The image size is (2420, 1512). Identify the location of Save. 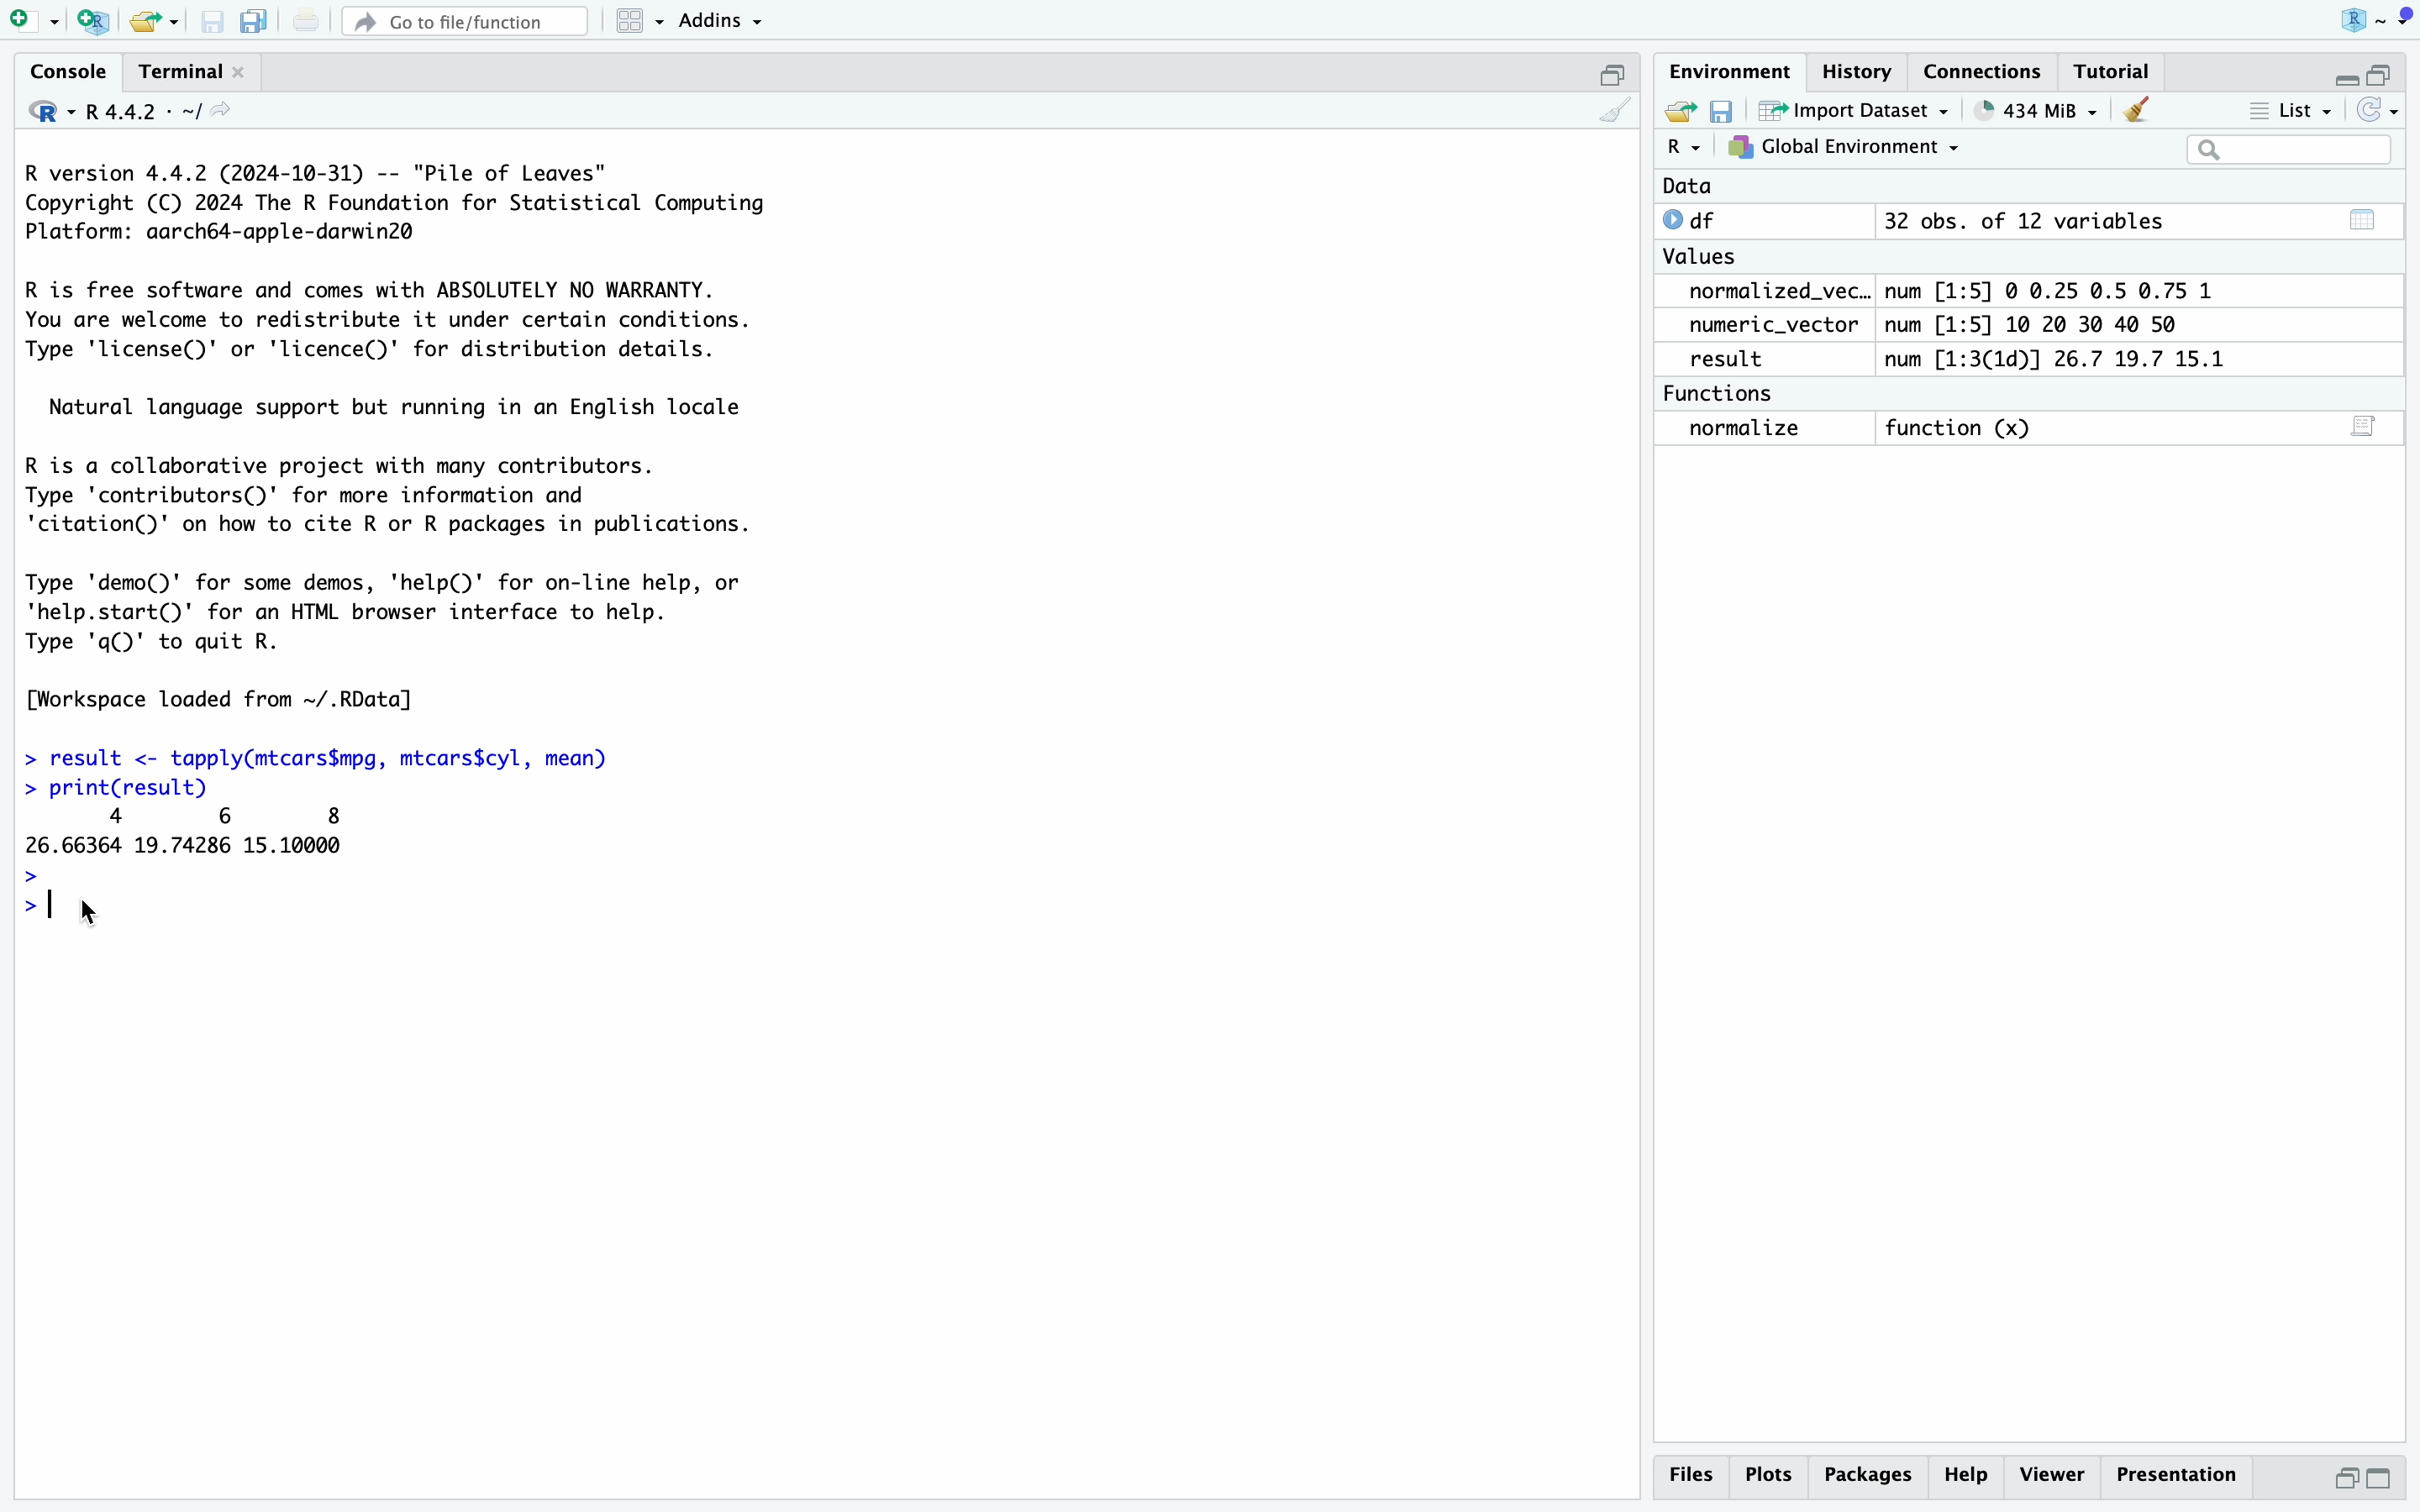
(214, 21).